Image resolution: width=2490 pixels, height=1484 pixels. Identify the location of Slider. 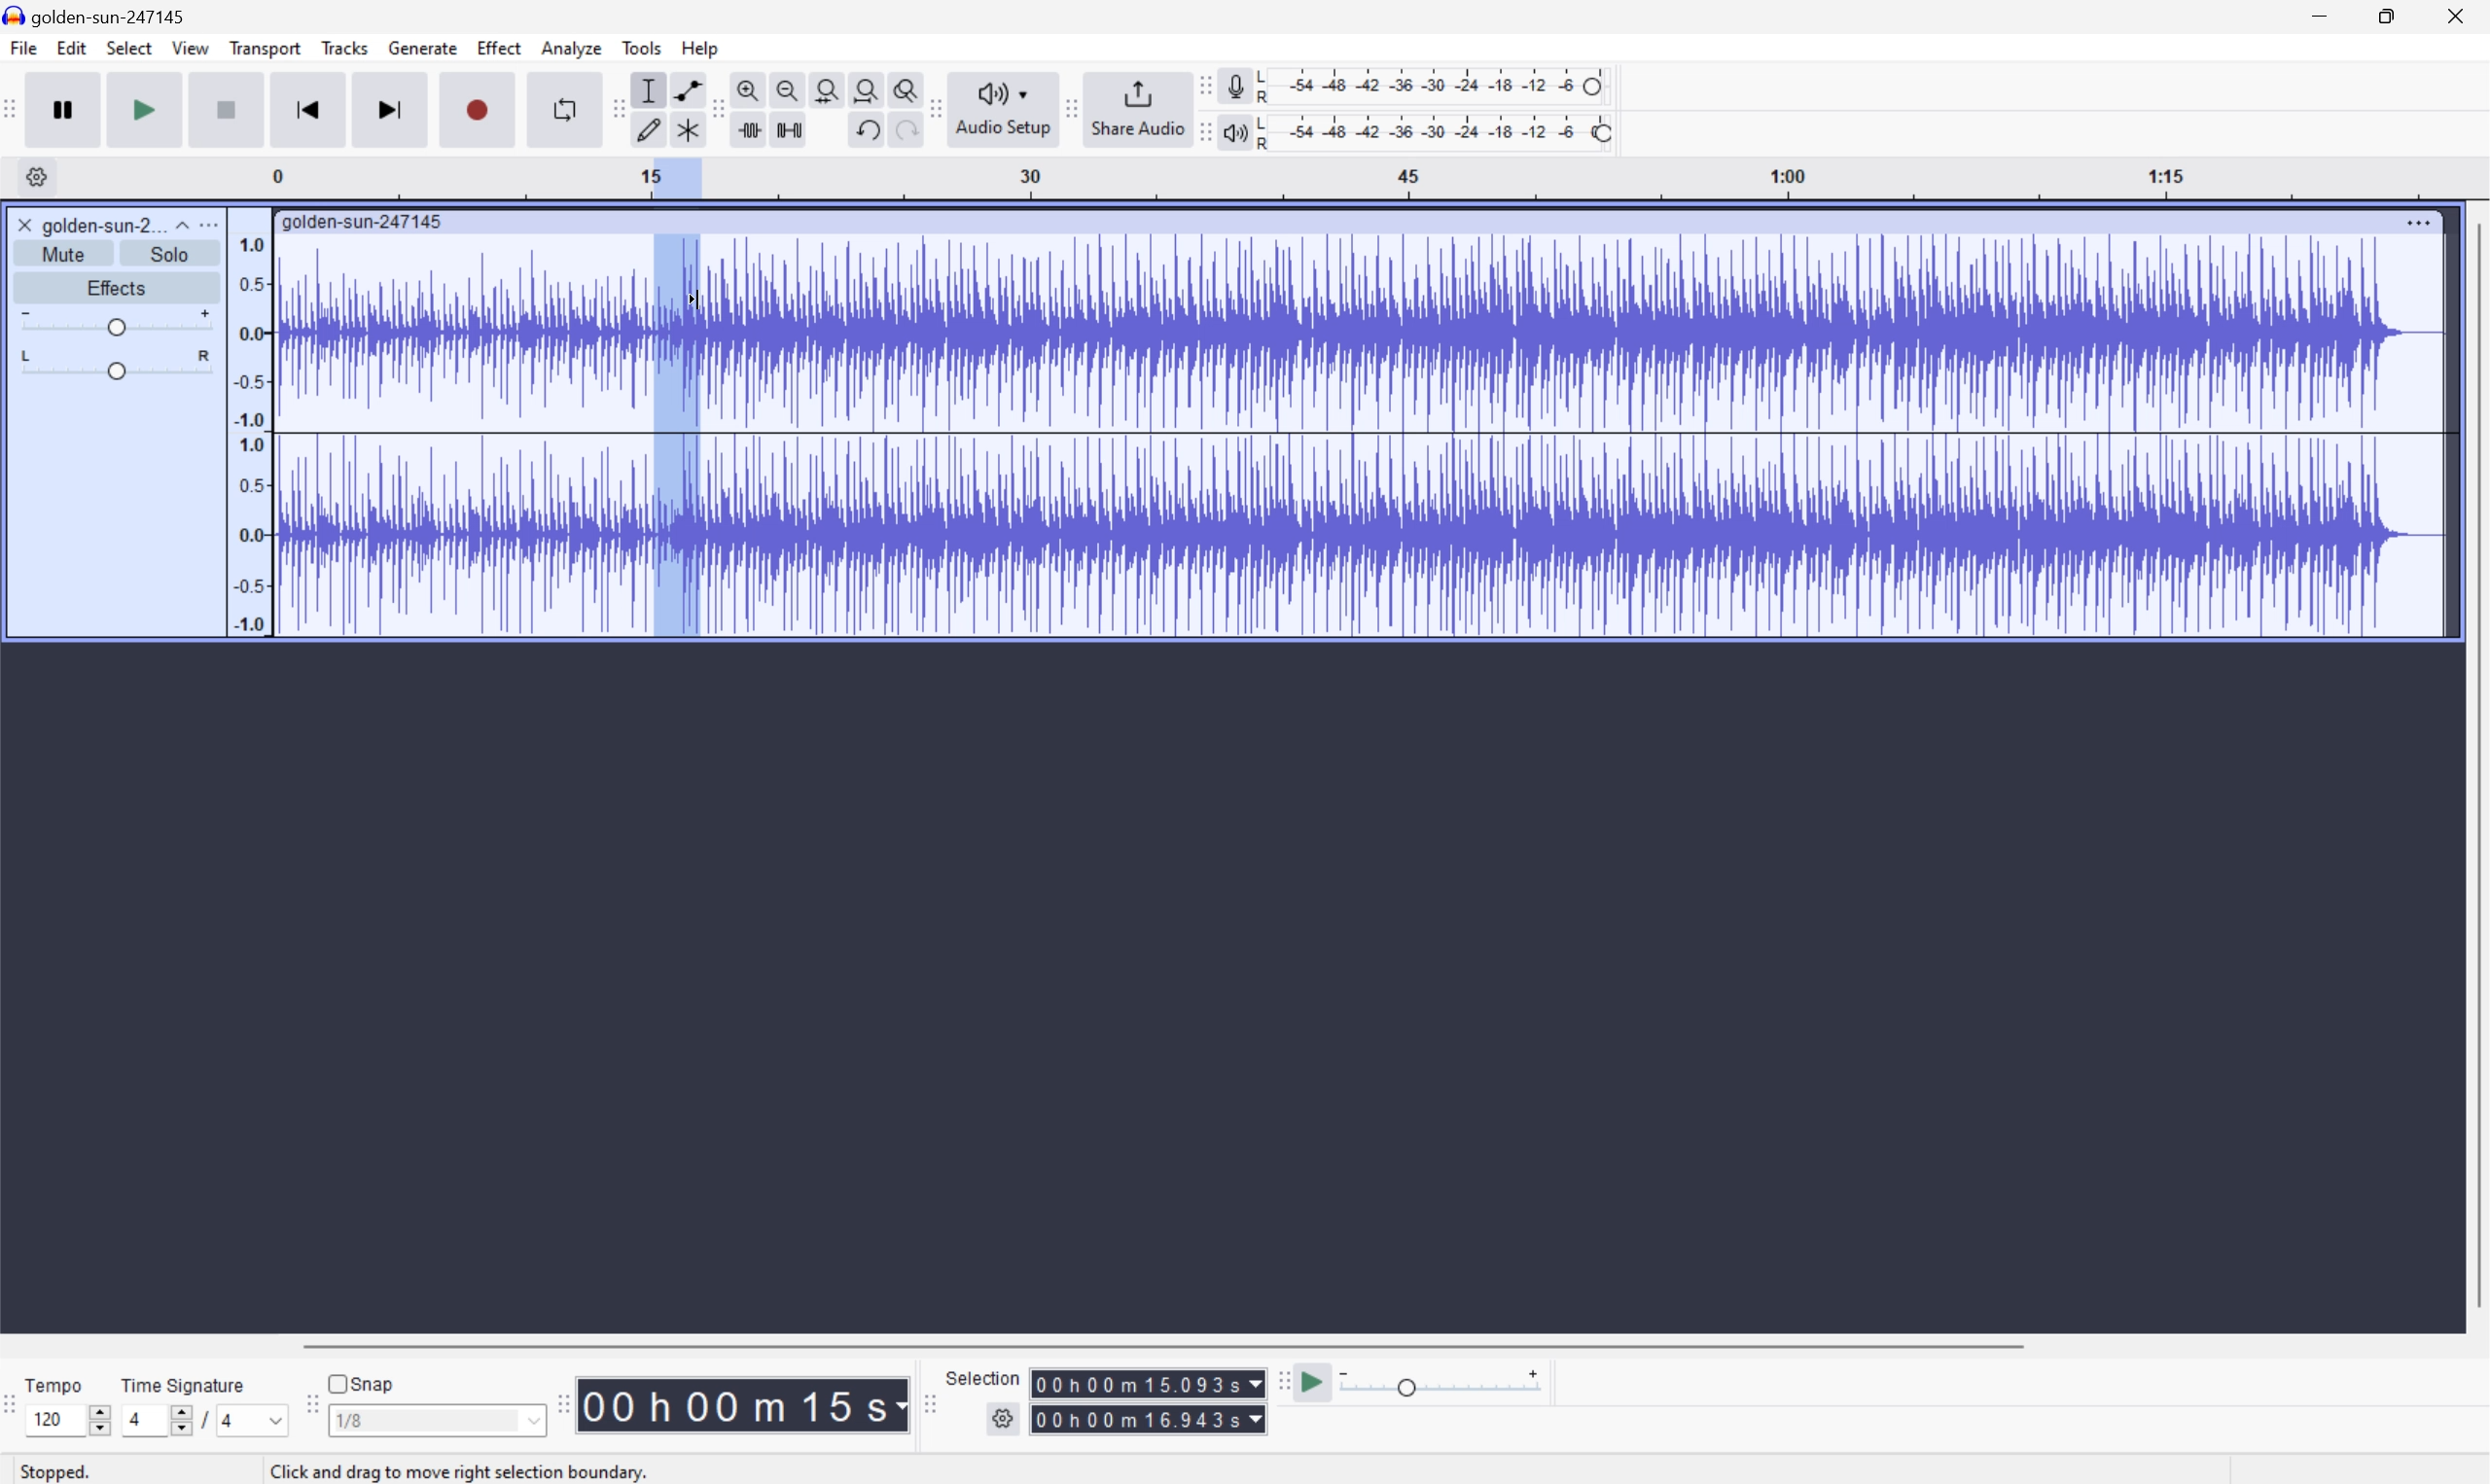
(95, 1417).